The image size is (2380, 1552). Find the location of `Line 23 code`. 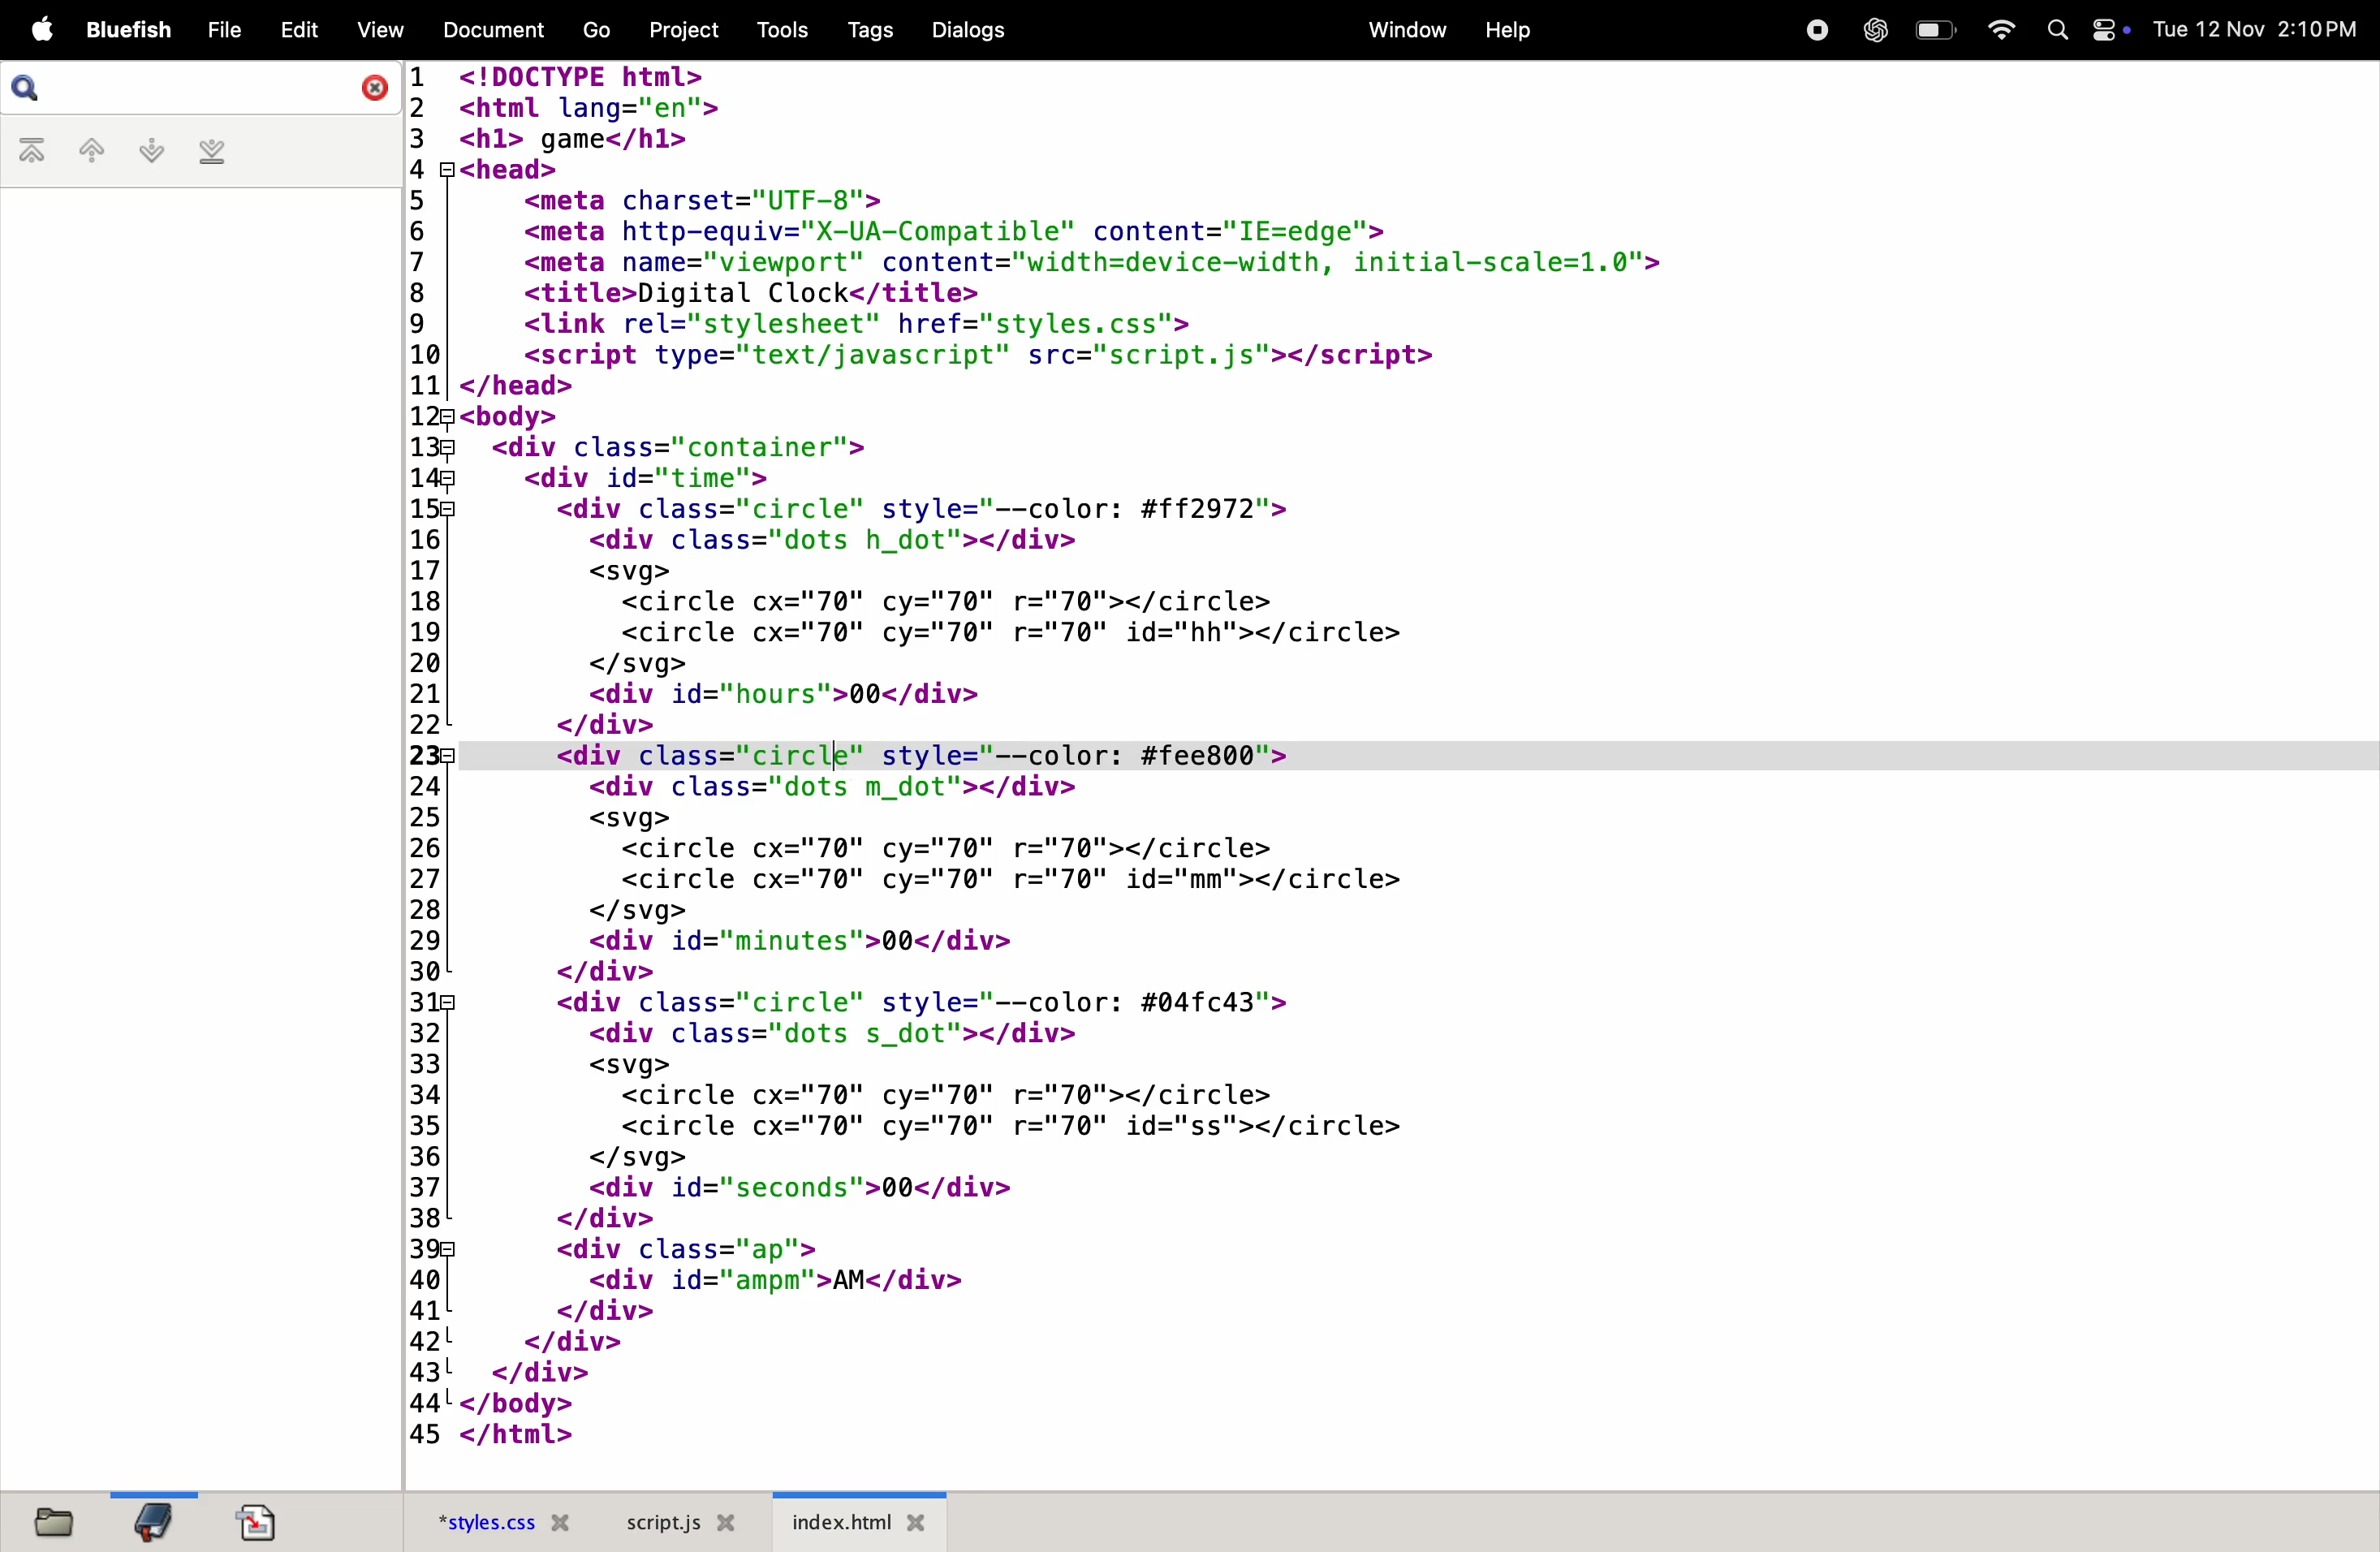

Line 23 code is located at coordinates (1191, 753).